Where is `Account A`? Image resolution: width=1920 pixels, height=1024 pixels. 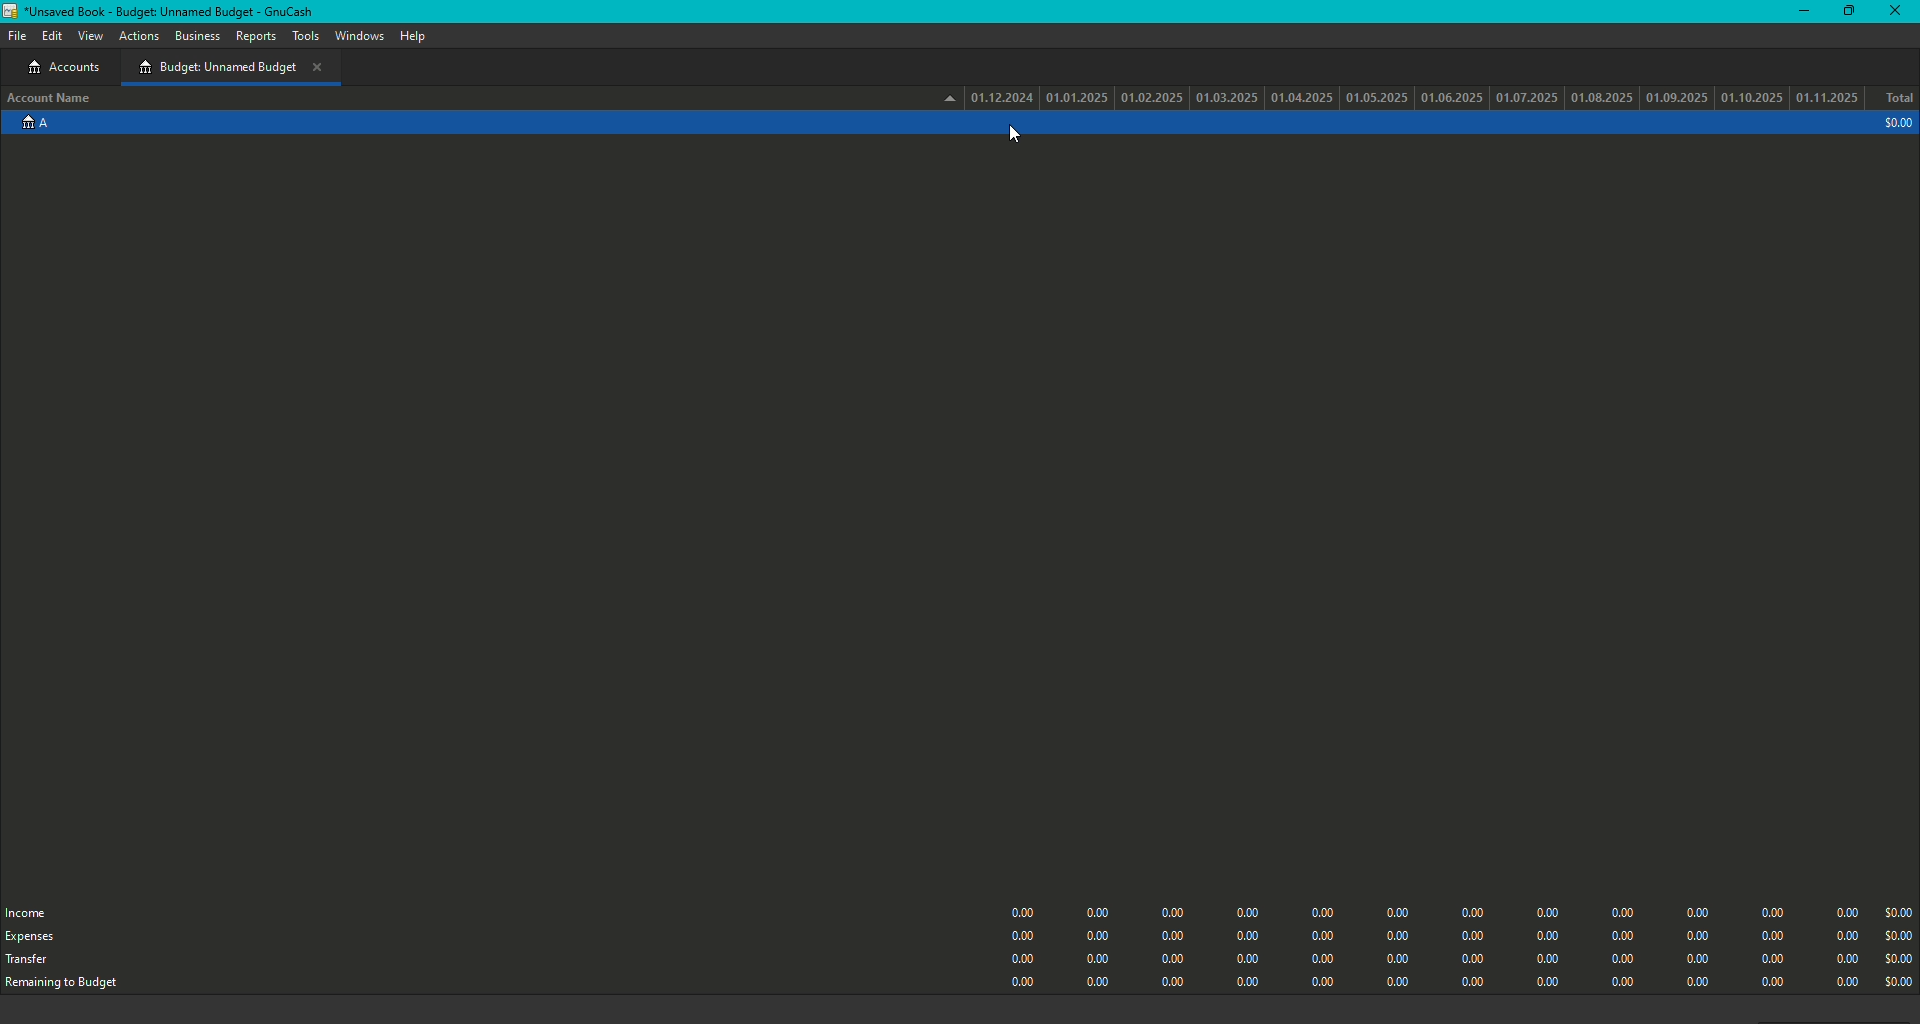
Account A is located at coordinates (32, 127).